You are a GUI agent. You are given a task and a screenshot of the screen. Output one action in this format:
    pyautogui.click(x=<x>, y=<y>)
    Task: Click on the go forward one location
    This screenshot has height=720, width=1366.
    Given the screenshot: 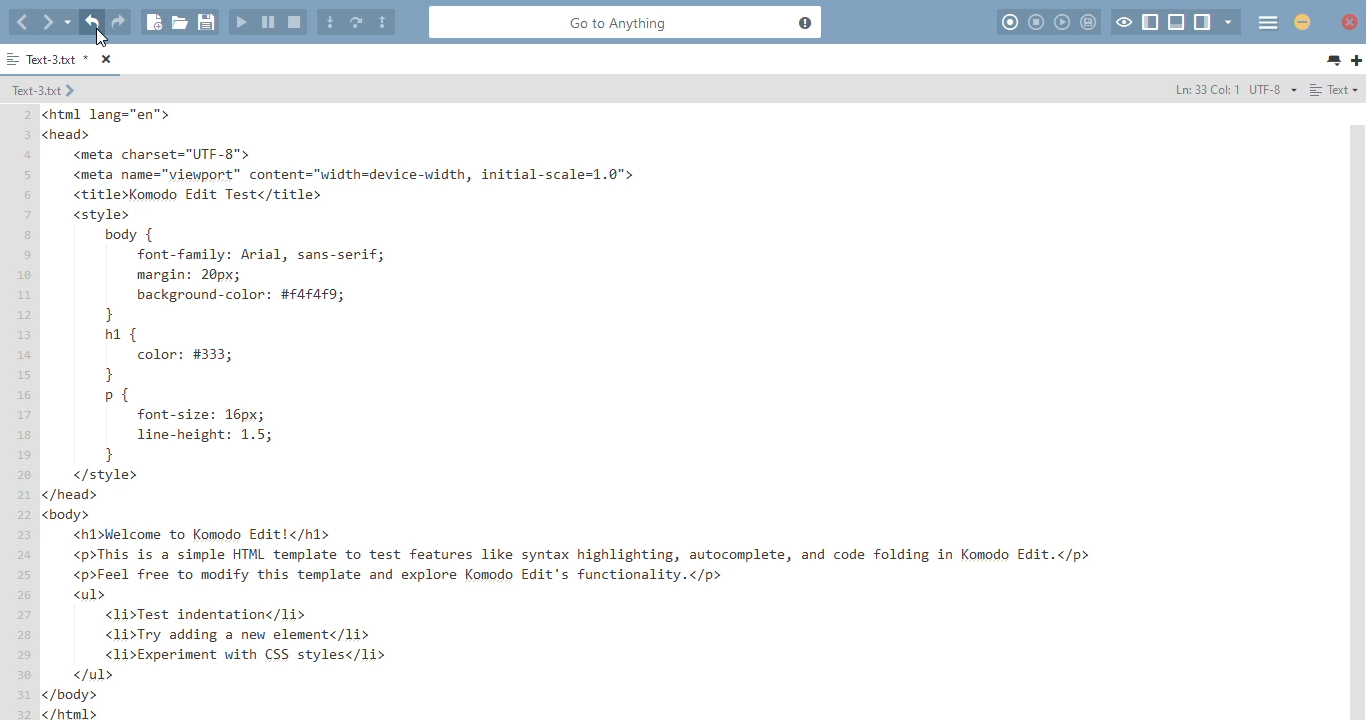 What is the action you would take?
    pyautogui.click(x=48, y=21)
    